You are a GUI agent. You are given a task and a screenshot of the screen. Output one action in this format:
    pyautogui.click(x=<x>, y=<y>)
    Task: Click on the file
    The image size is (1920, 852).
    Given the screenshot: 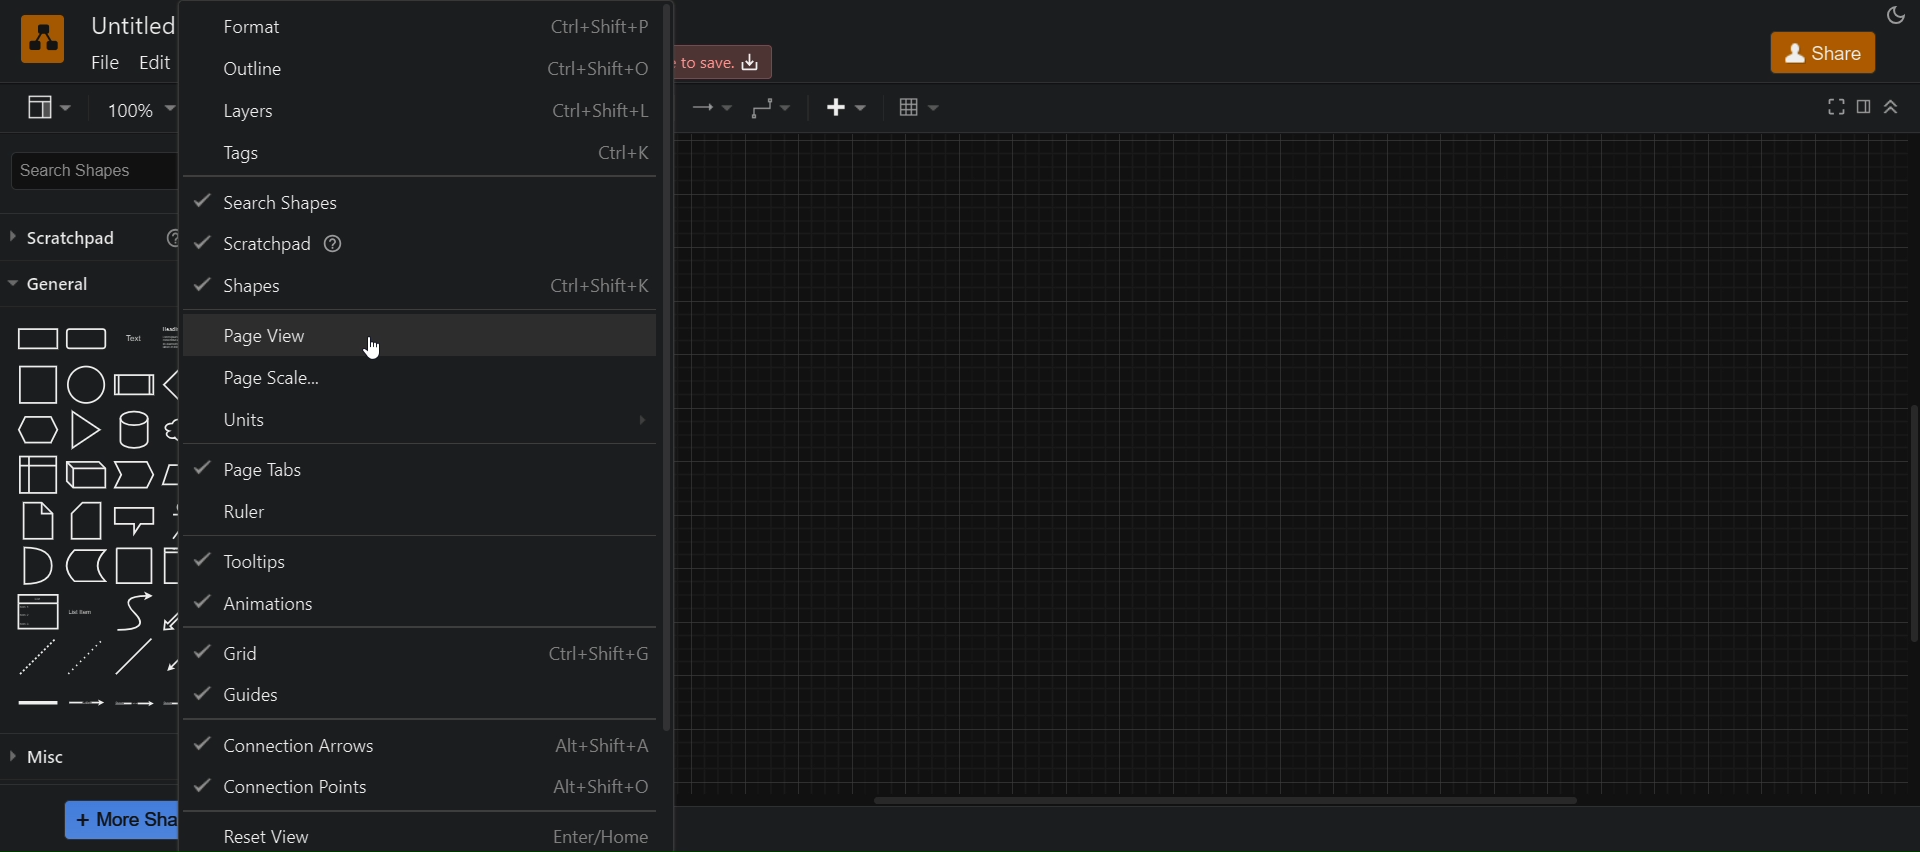 What is the action you would take?
    pyautogui.click(x=108, y=64)
    